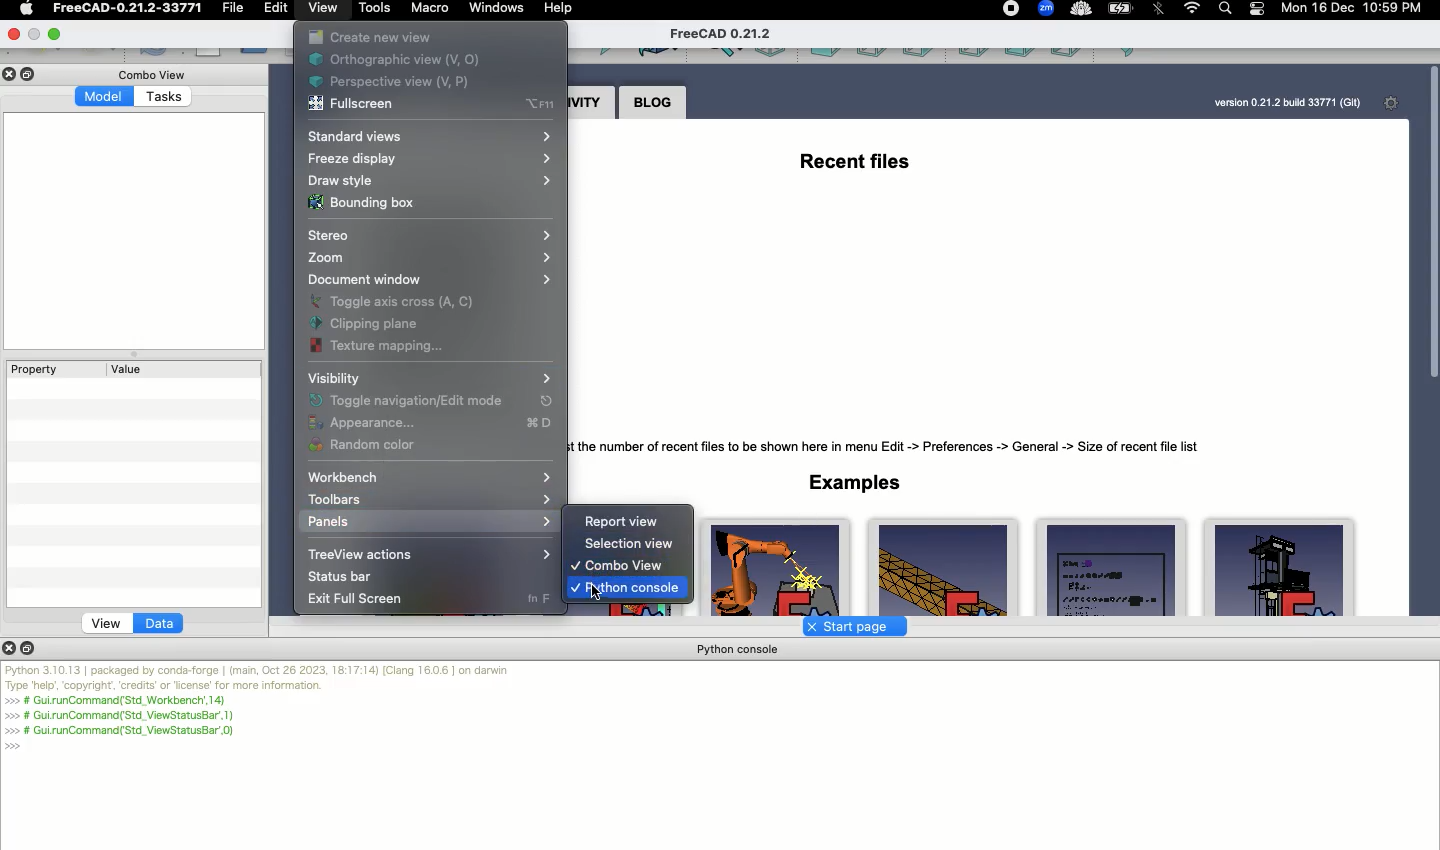 This screenshot has width=1440, height=850. What do you see at coordinates (1045, 10) in the screenshot?
I see `Zoom - extension` at bounding box center [1045, 10].